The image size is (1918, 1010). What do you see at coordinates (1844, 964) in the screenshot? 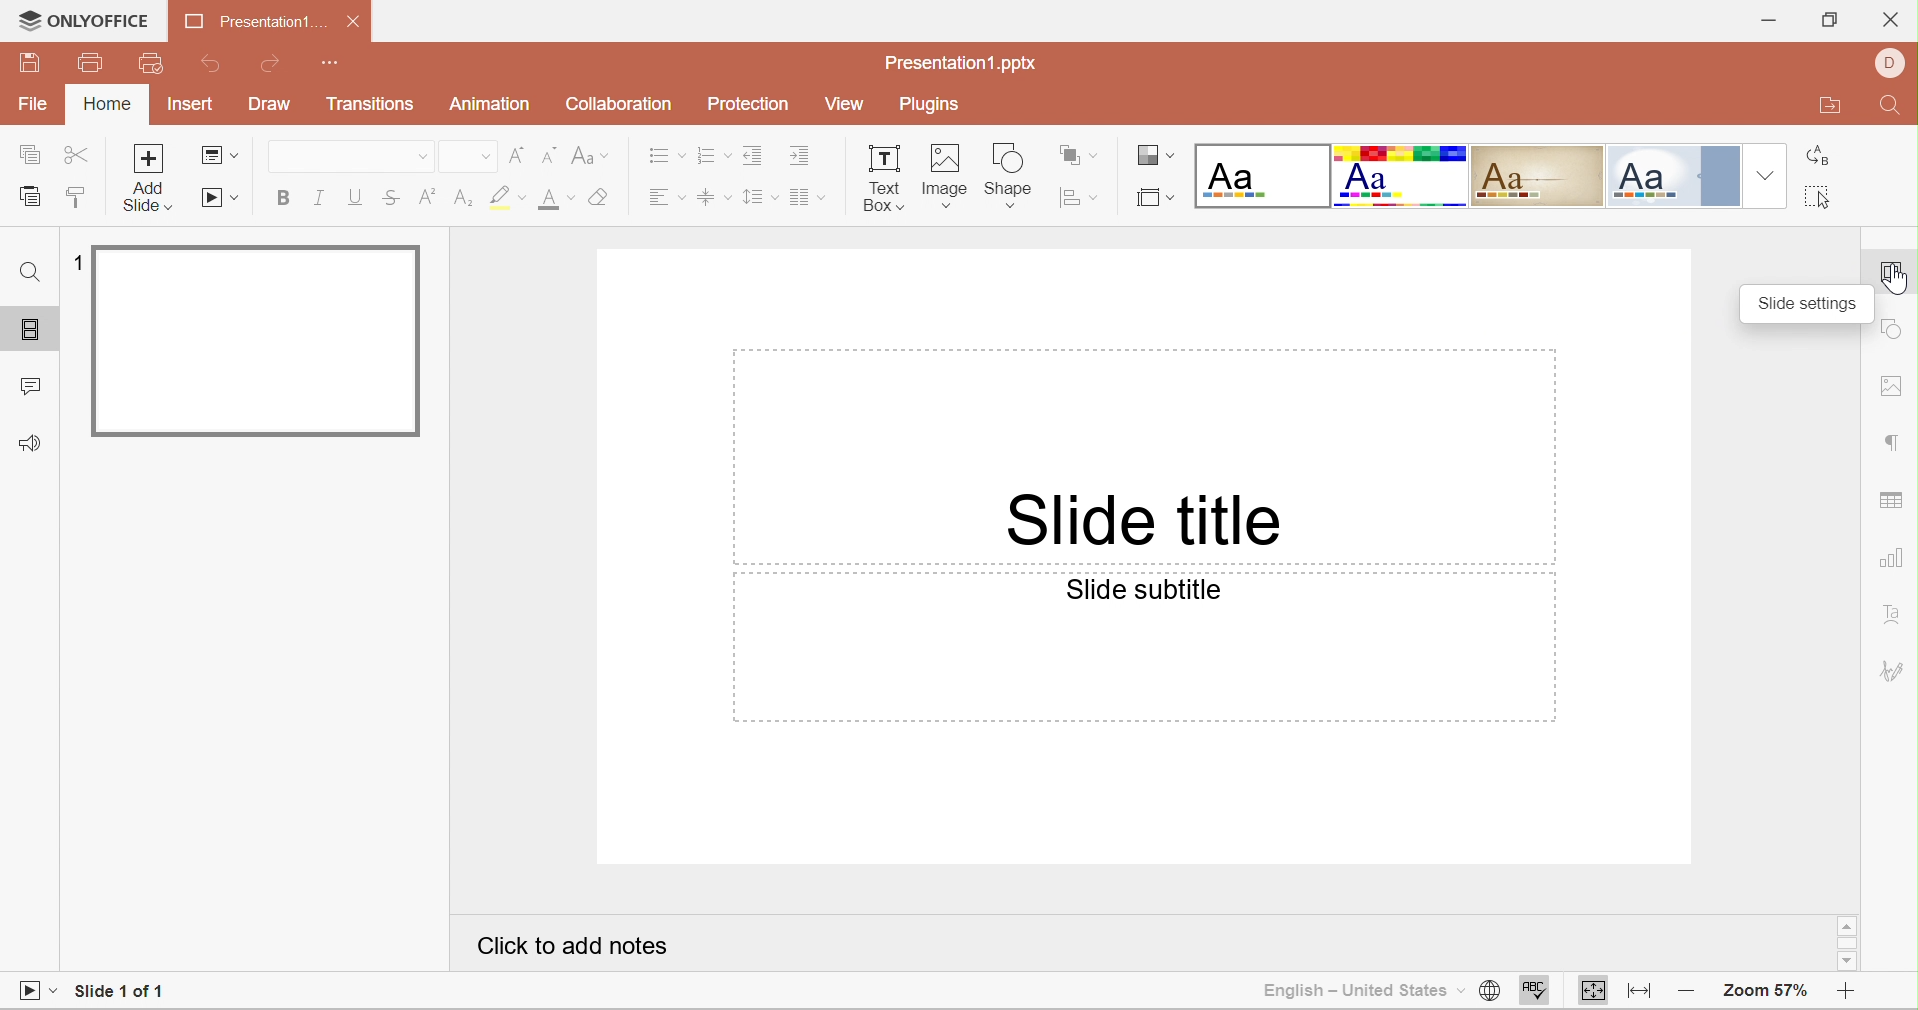
I see `Scroll Down` at bounding box center [1844, 964].